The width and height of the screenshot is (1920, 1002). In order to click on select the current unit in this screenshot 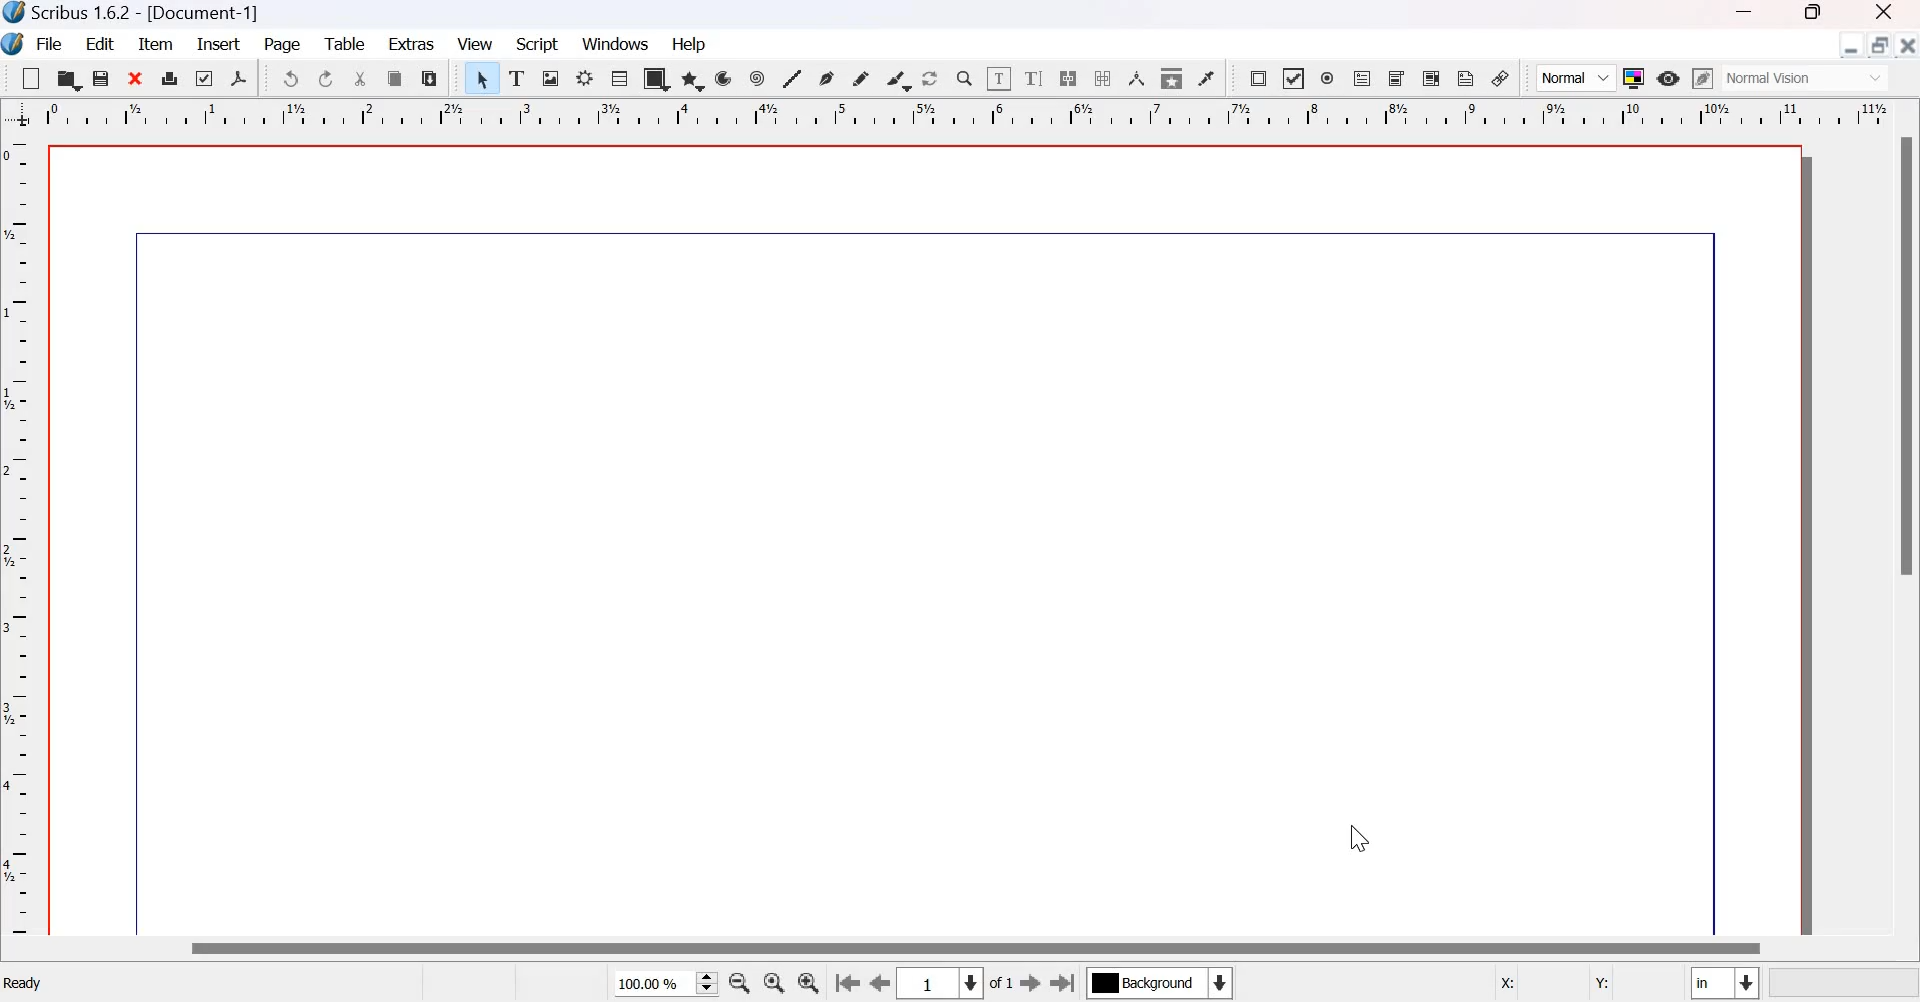, I will do `click(1726, 983)`.